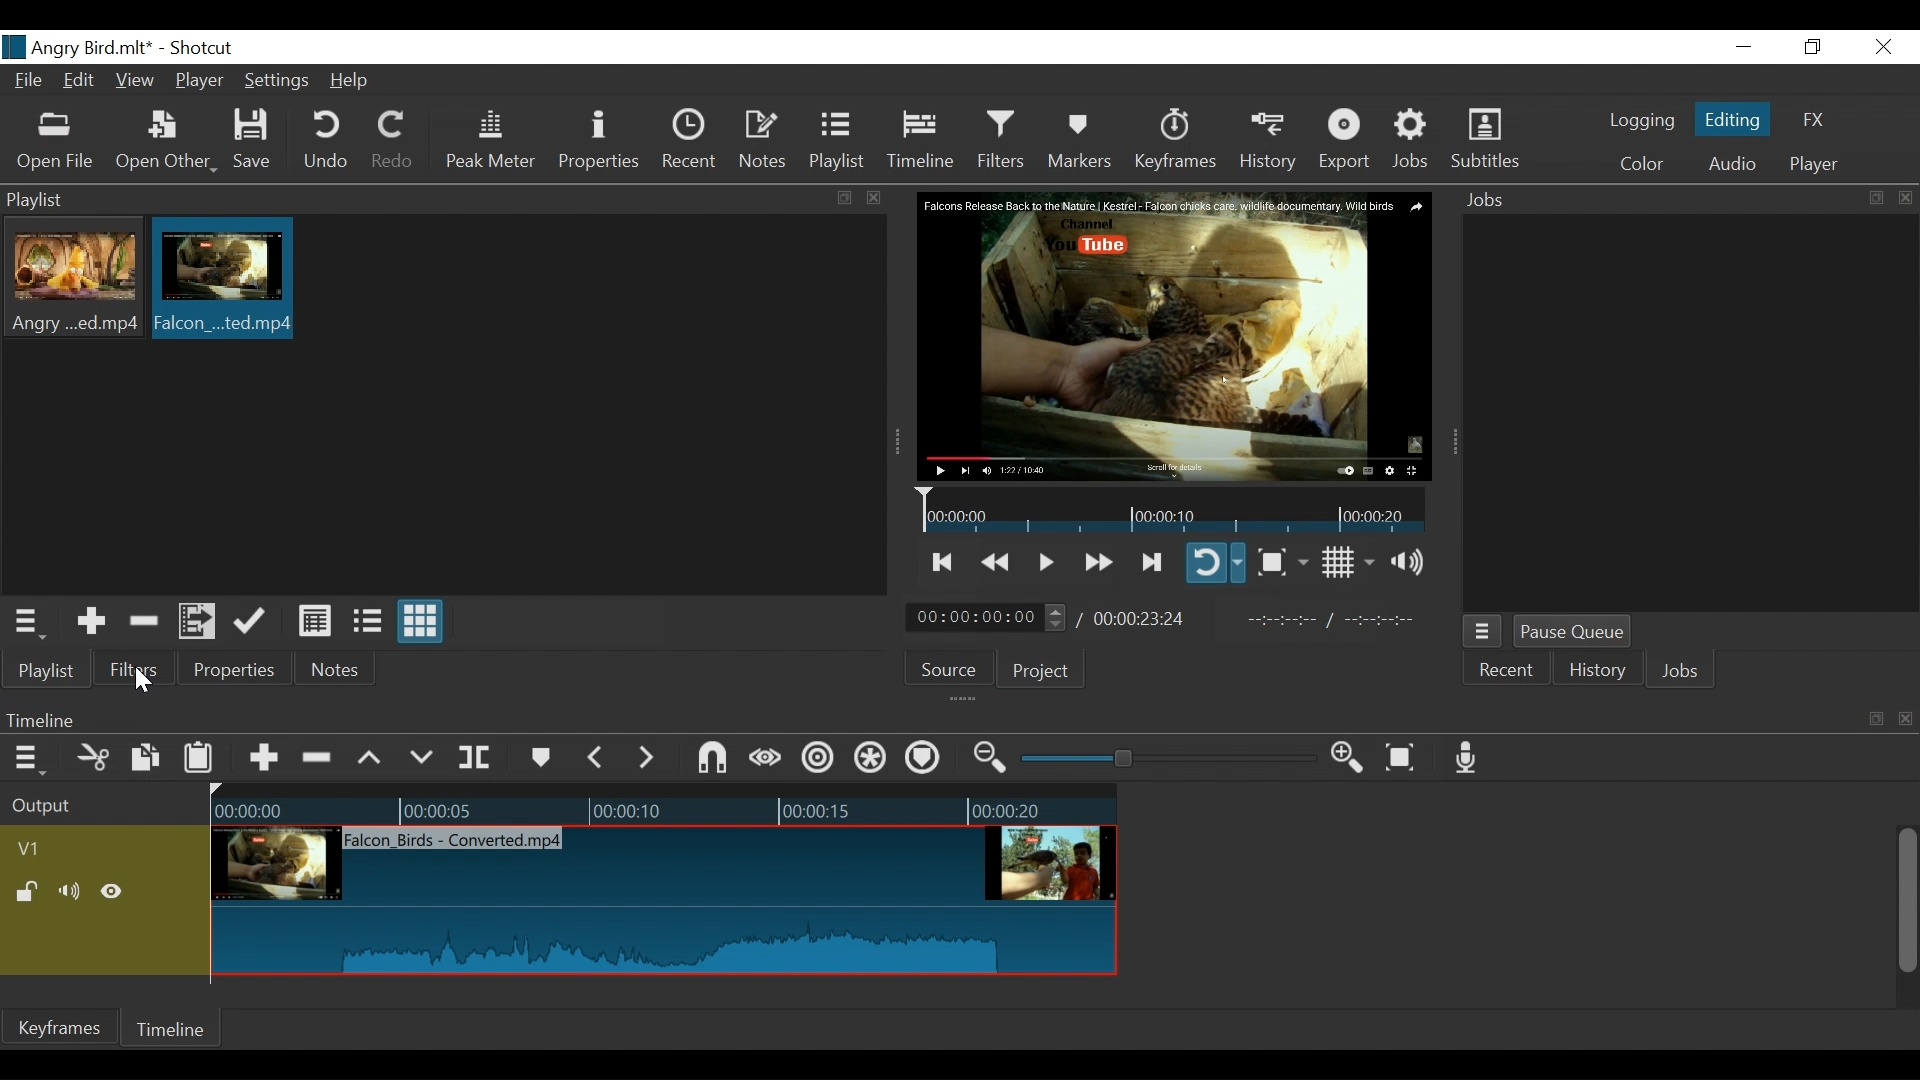 The height and width of the screenshot is (1080, 1920). I want to click on (un)lock track, so click(31, 893).